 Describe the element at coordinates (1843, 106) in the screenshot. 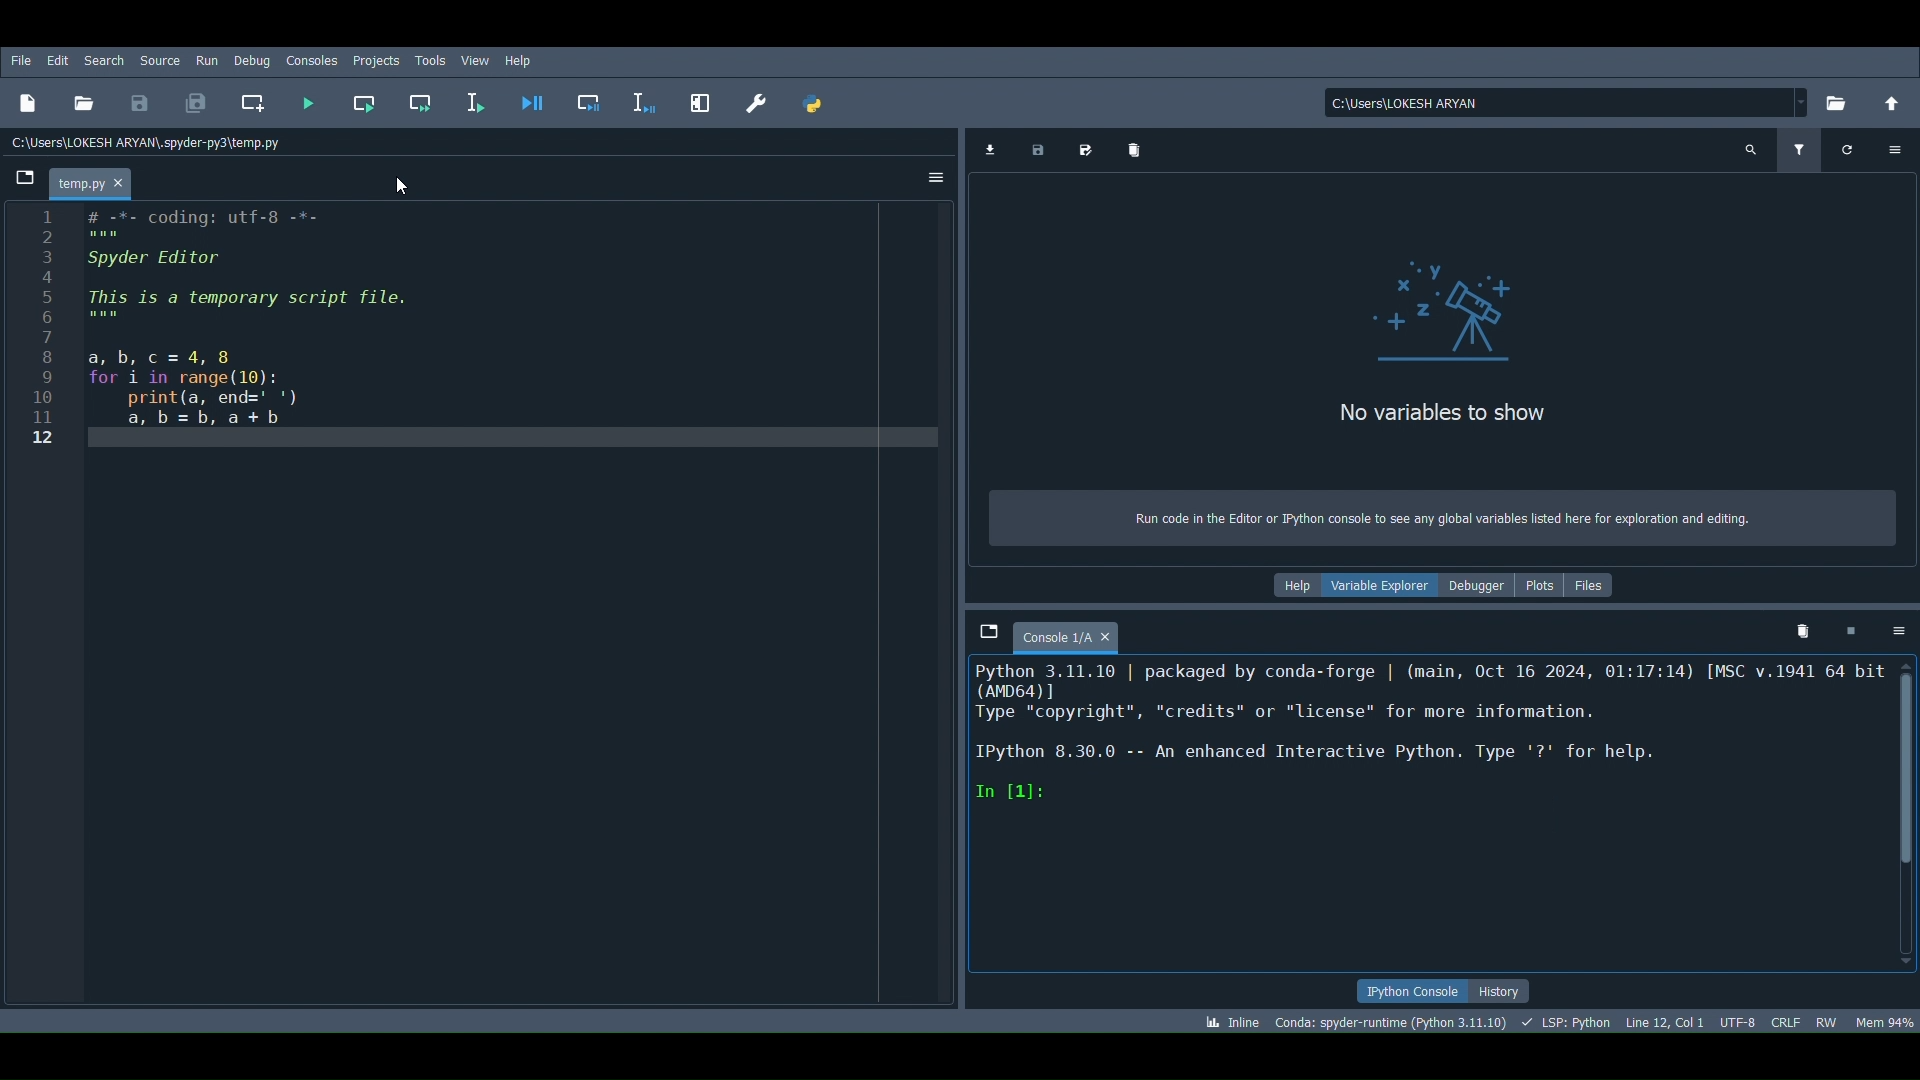

I see `Browse a working directory` at that location.